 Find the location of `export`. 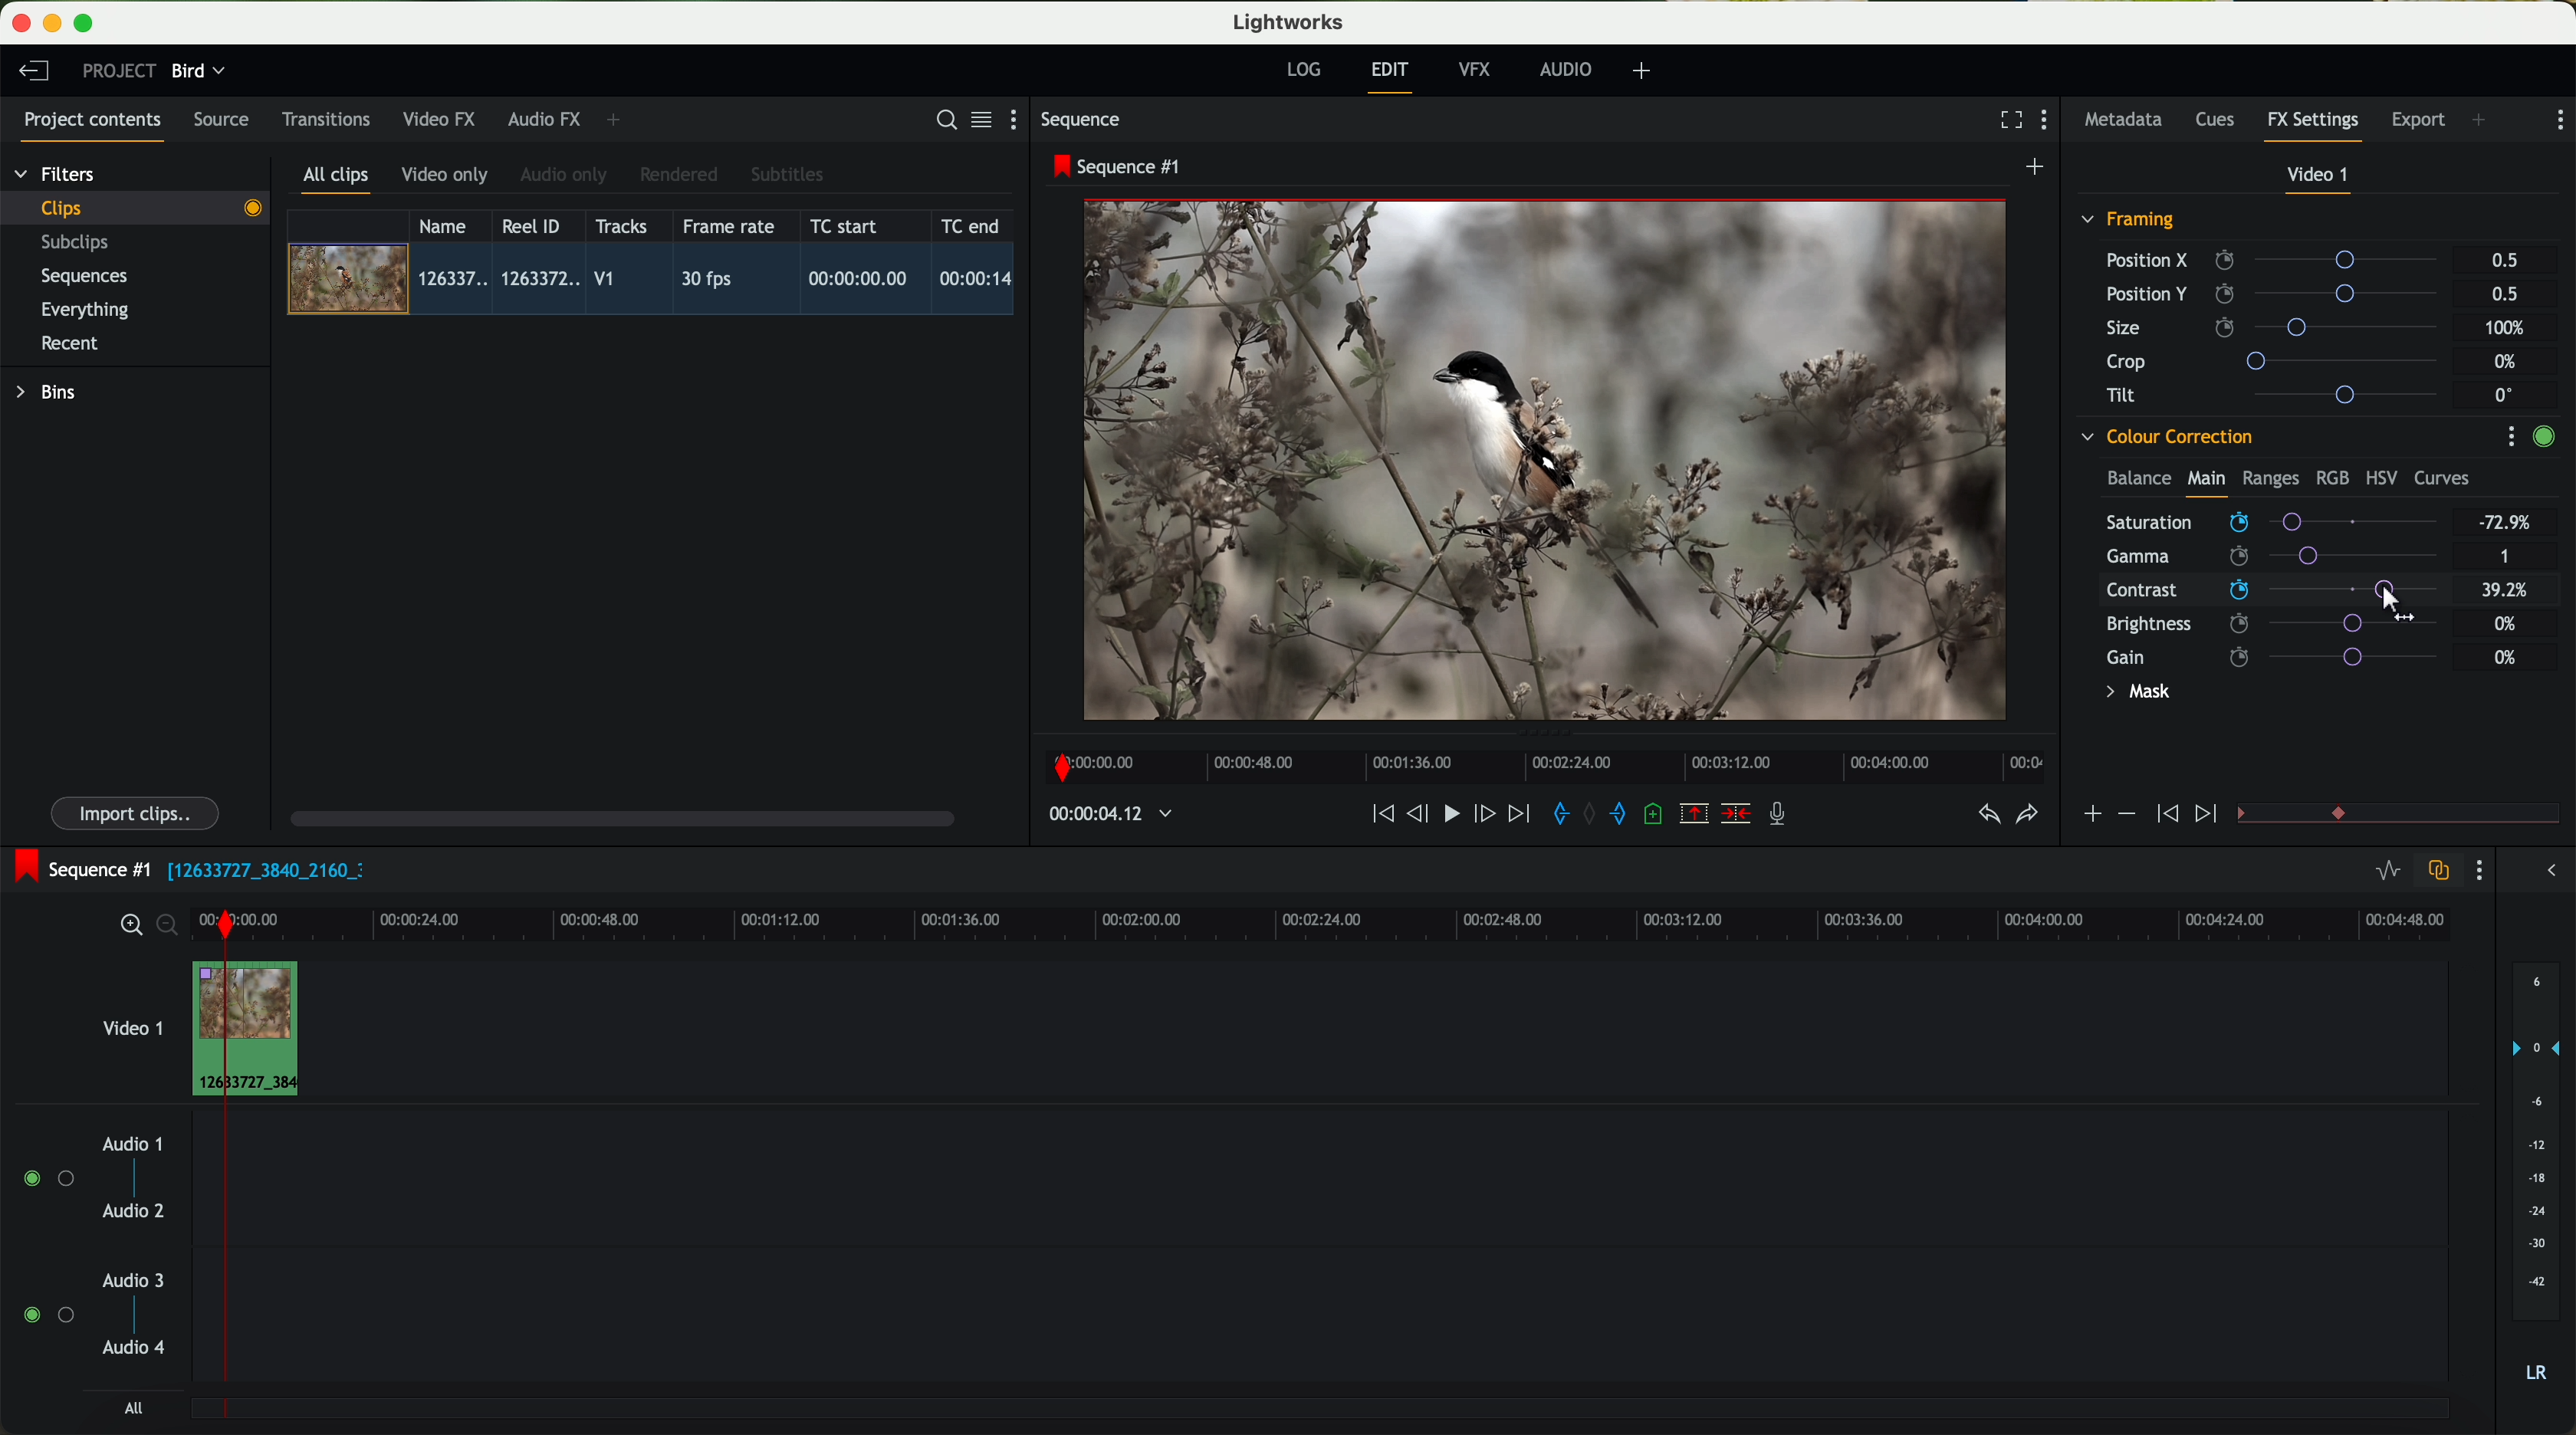

export is located at coordinates (2419, 122).